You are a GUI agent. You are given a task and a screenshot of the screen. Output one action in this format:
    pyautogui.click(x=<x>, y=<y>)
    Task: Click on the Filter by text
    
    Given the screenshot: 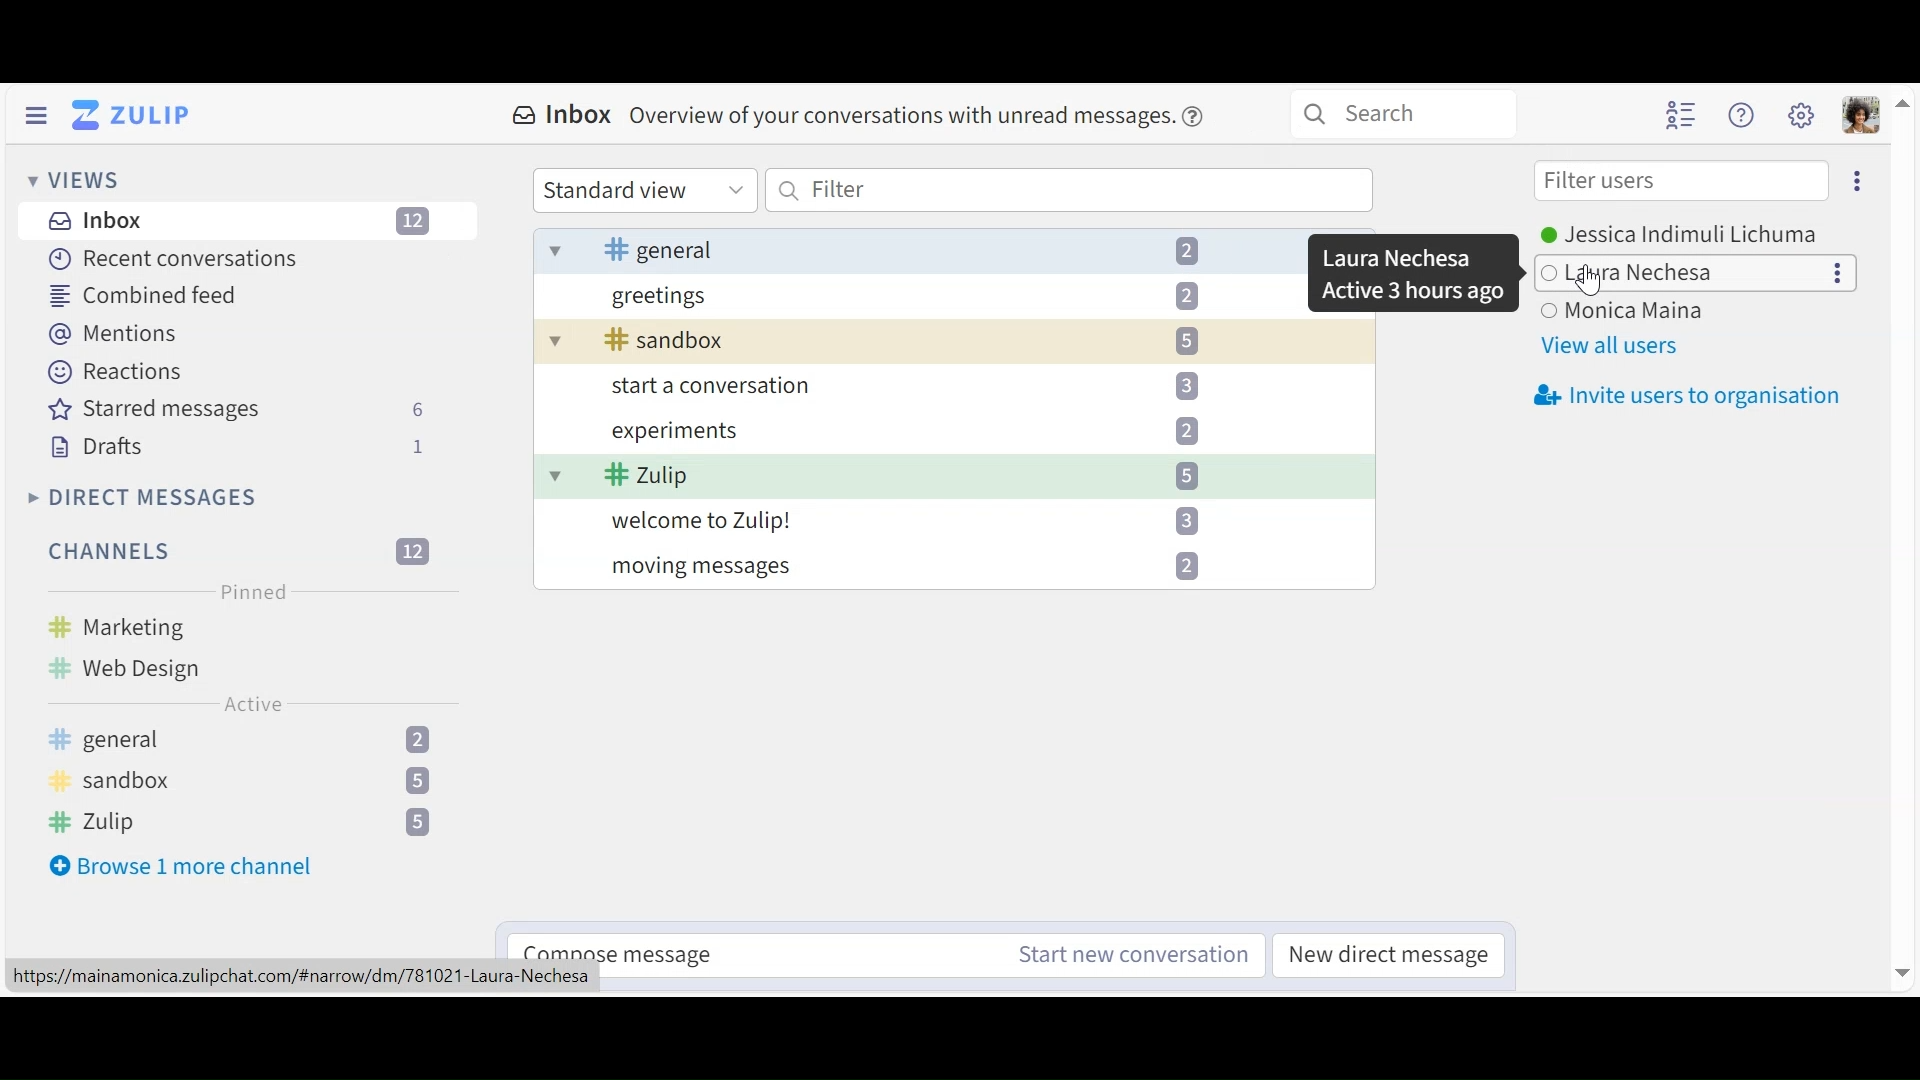 What is the action you would take?
    pyautogui.click(x=1071, y=190)
    